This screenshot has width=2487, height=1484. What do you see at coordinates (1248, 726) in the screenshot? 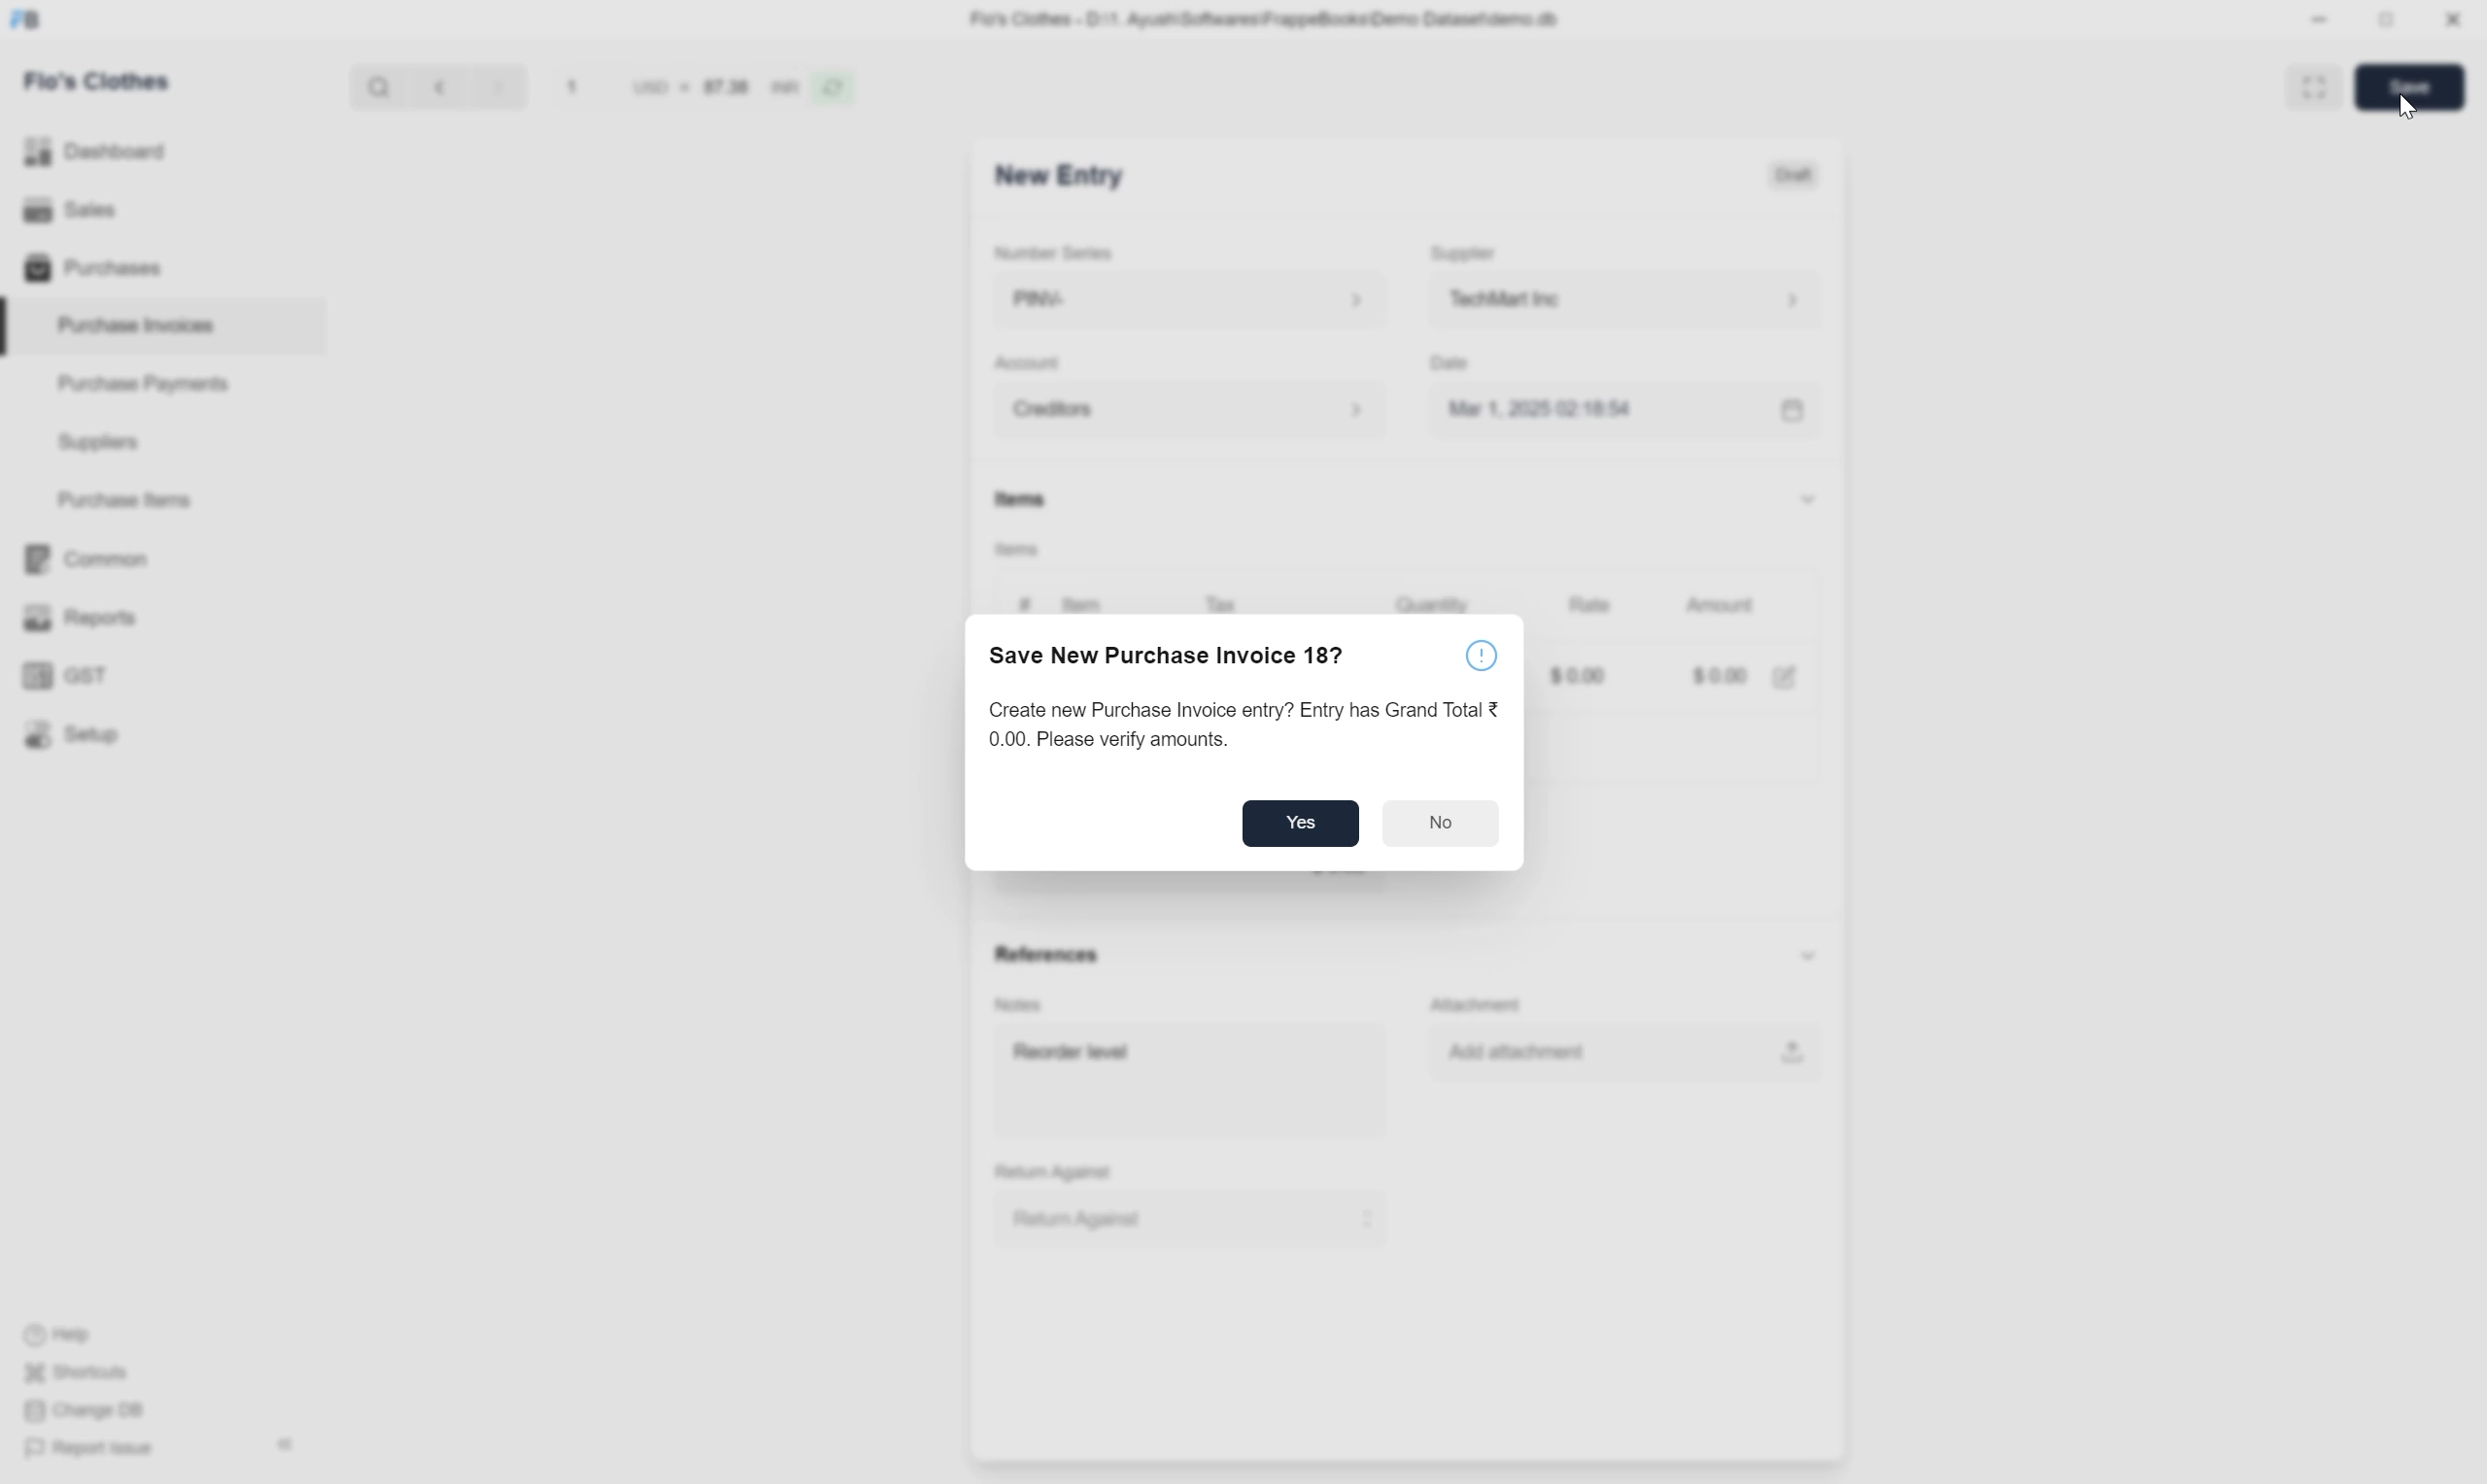
I see `Create new Purchase Invoice entry? Entry has Grand Total
0.00. Please verify amounts.` at bounding box center [1248, 726].